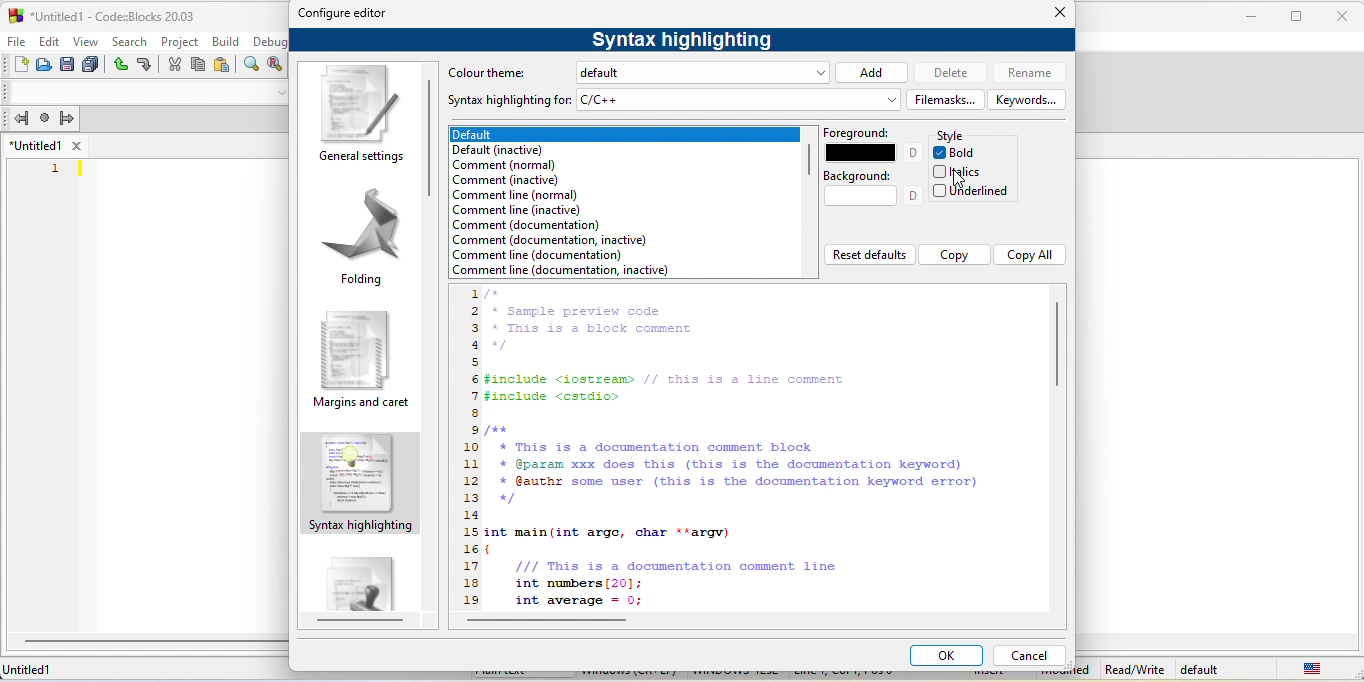 The image size is (1364, 682). What do you see at coordinates (223, 65) in the screenshot?
I see `paste` at bounding box center [223, 65].